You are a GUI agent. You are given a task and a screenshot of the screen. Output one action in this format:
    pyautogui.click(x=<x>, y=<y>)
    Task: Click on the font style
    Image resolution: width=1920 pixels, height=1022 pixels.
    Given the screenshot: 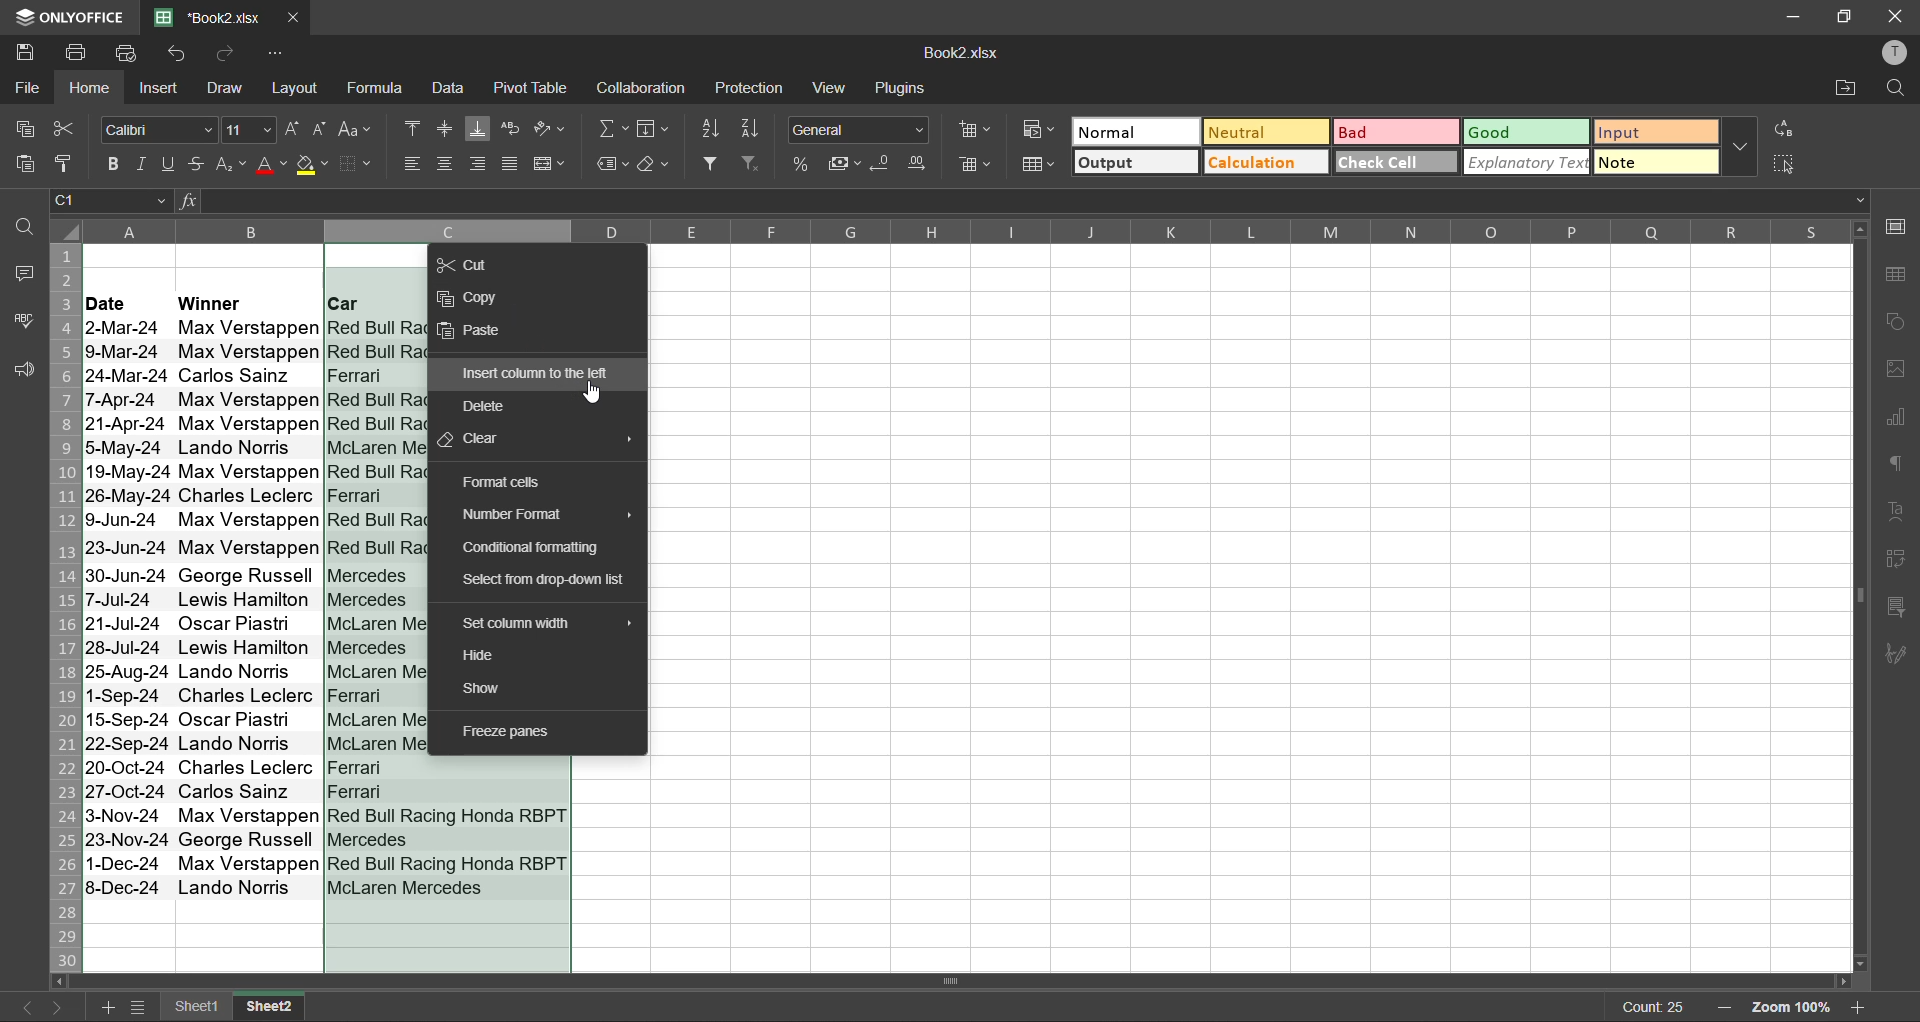 What is the action you would take?
    pyautogui.click(x=159, y=129)
    